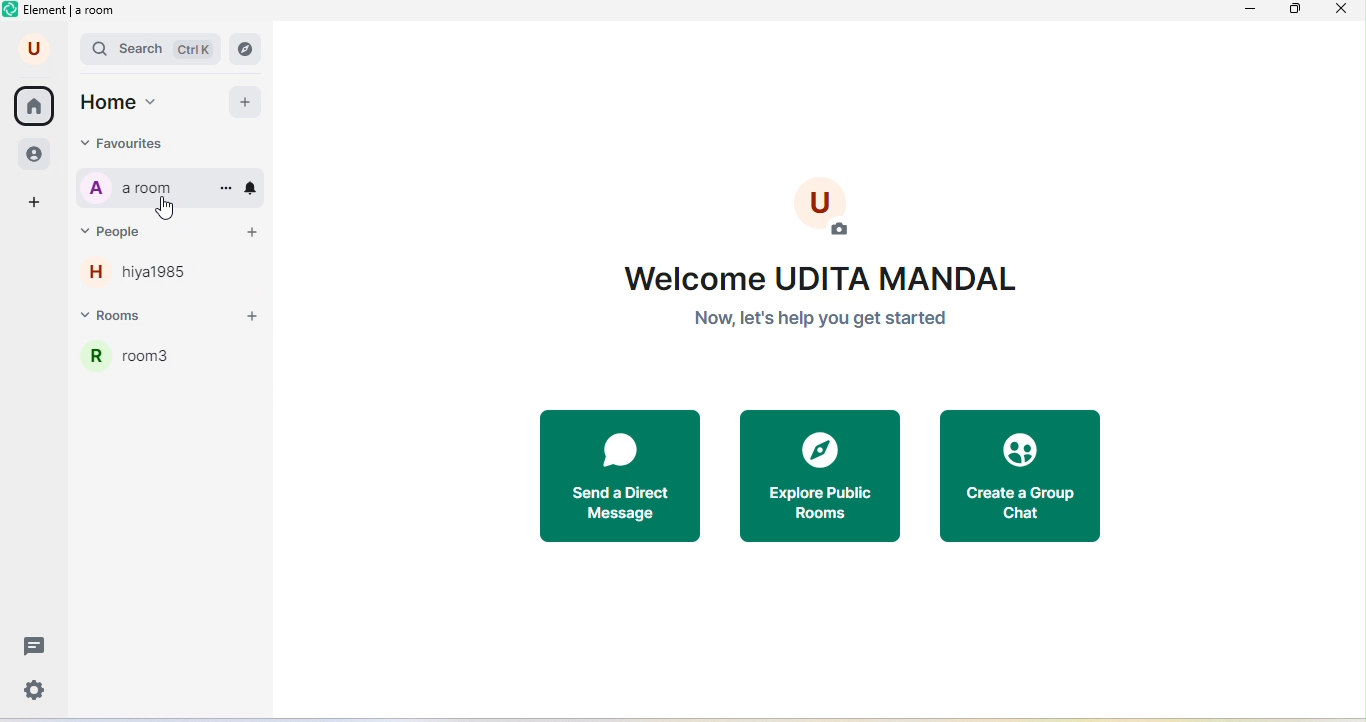  What do you see at coordinates (175, 365) in the screenshot?
I see `room 3` at bounding box center [175, 365].